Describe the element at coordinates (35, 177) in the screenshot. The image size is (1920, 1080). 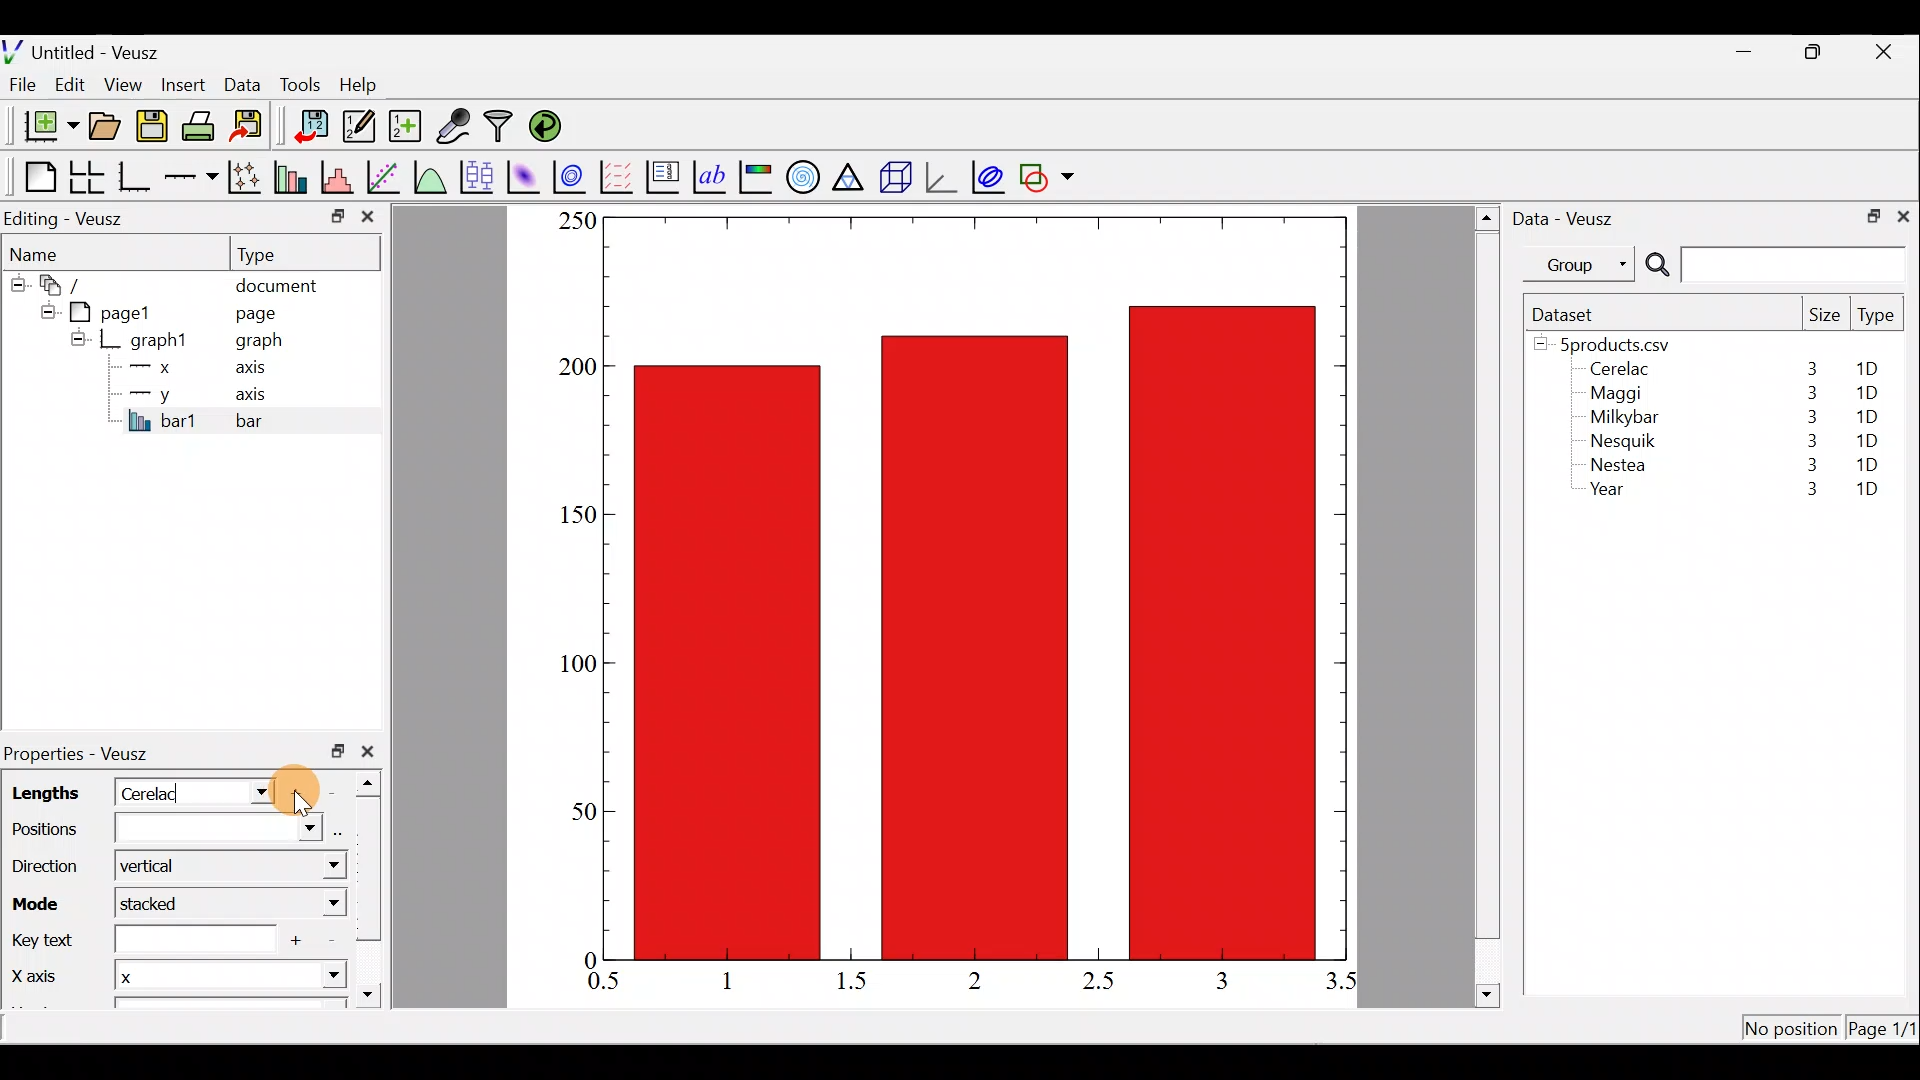
I see `Blank page` at that location.